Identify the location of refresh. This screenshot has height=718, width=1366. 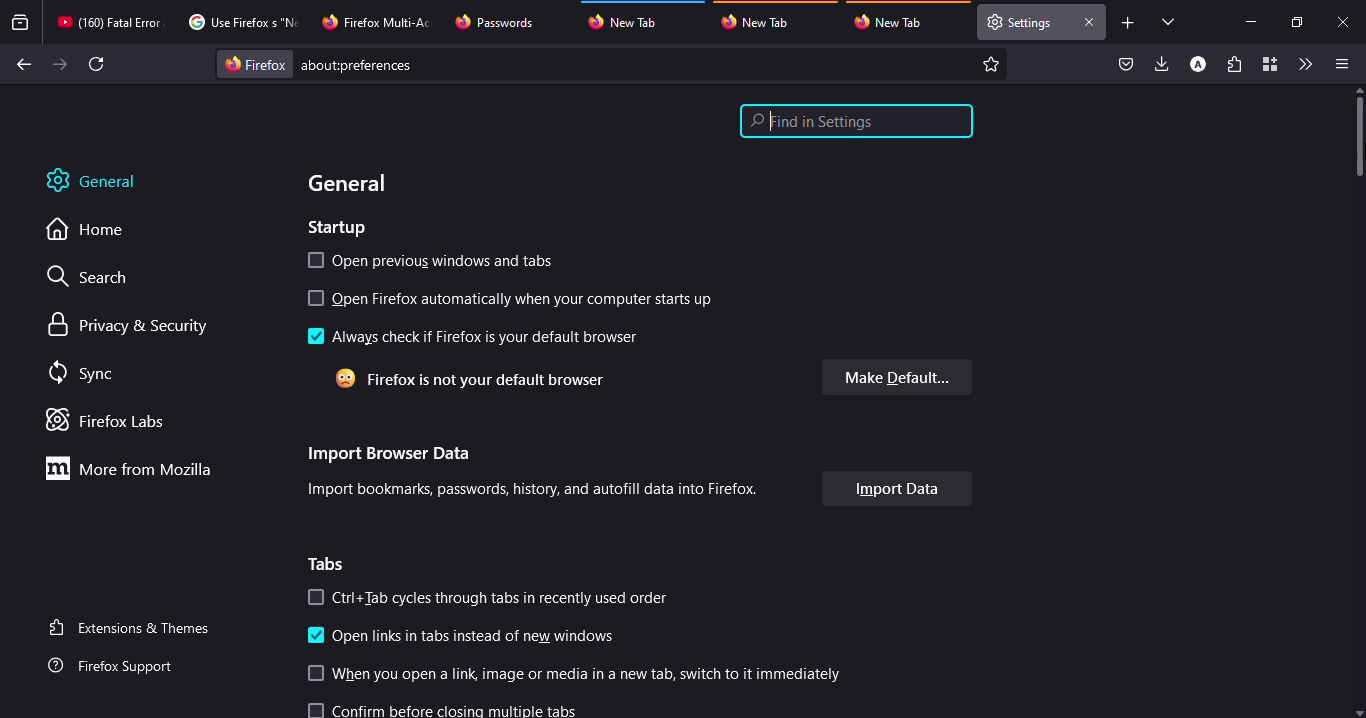
(98, 64).